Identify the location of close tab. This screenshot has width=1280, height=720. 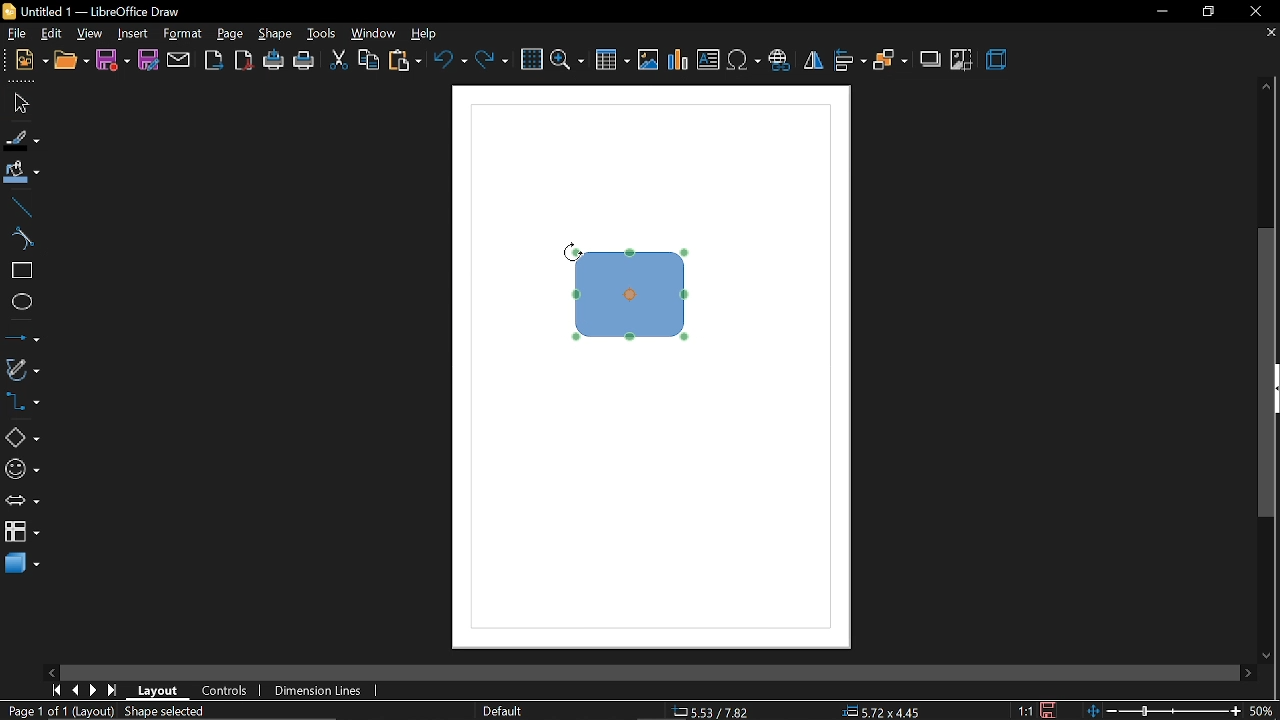
(1269, 34).